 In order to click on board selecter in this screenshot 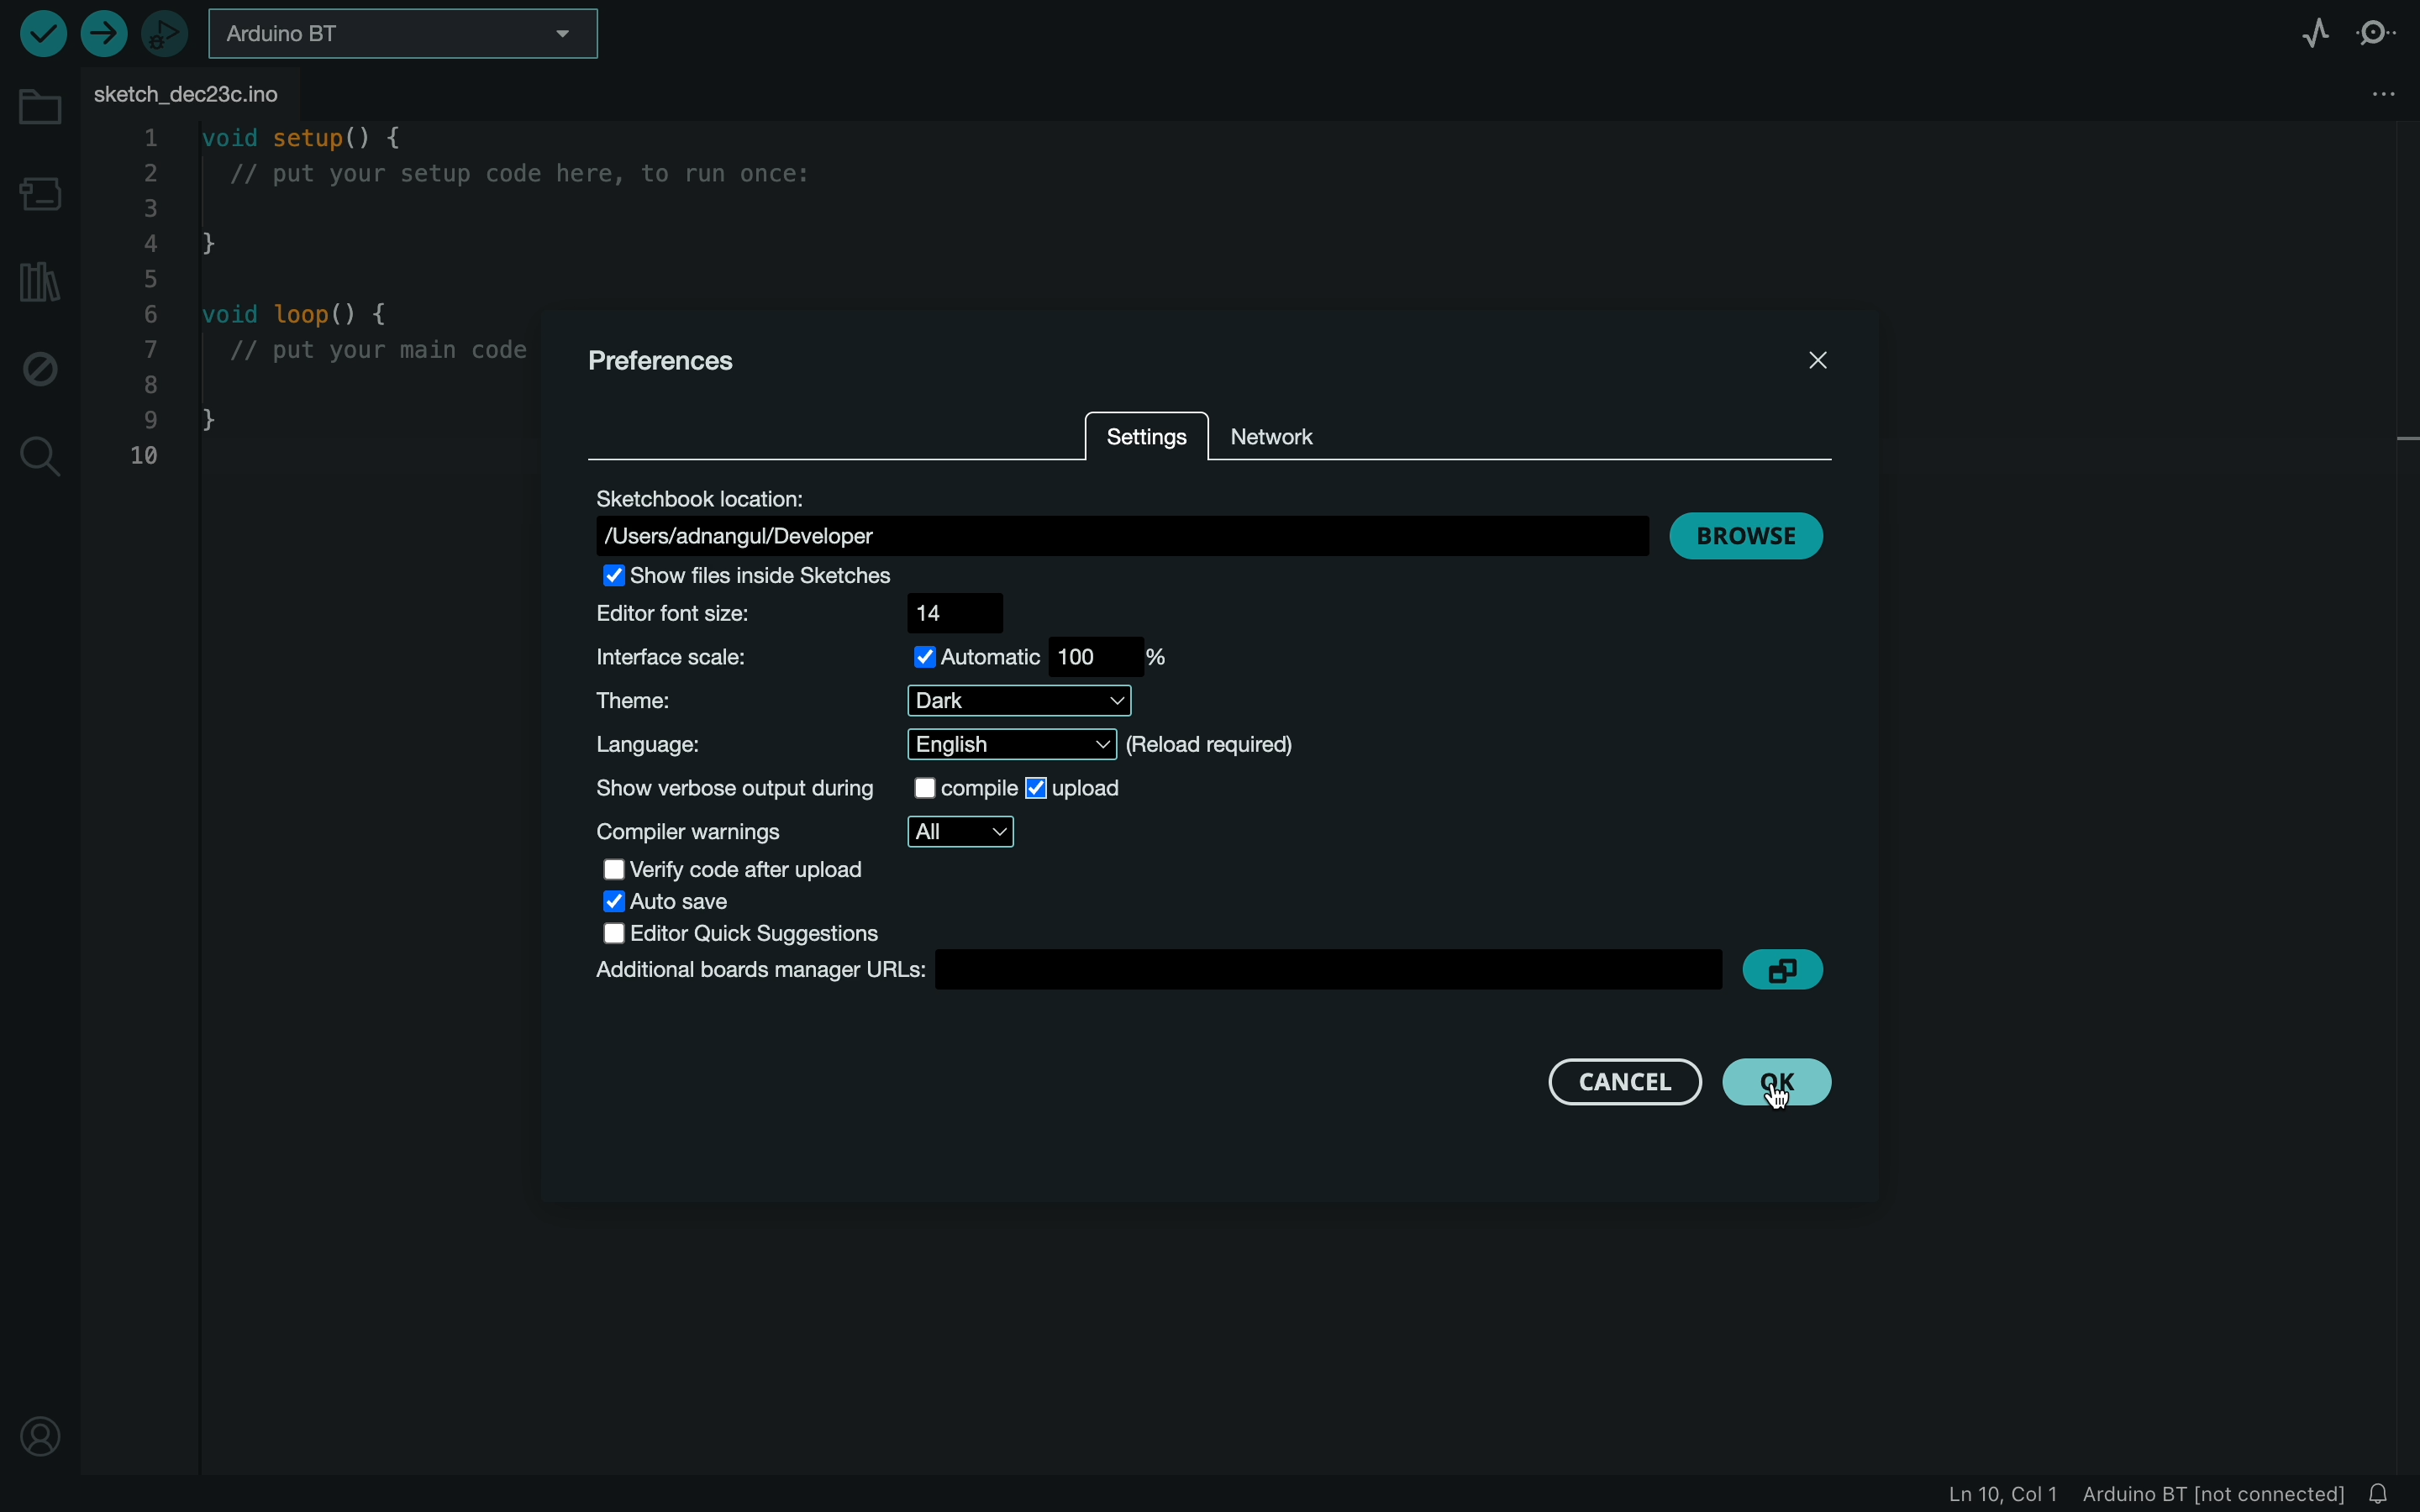, I will do `click(400, 33)`.